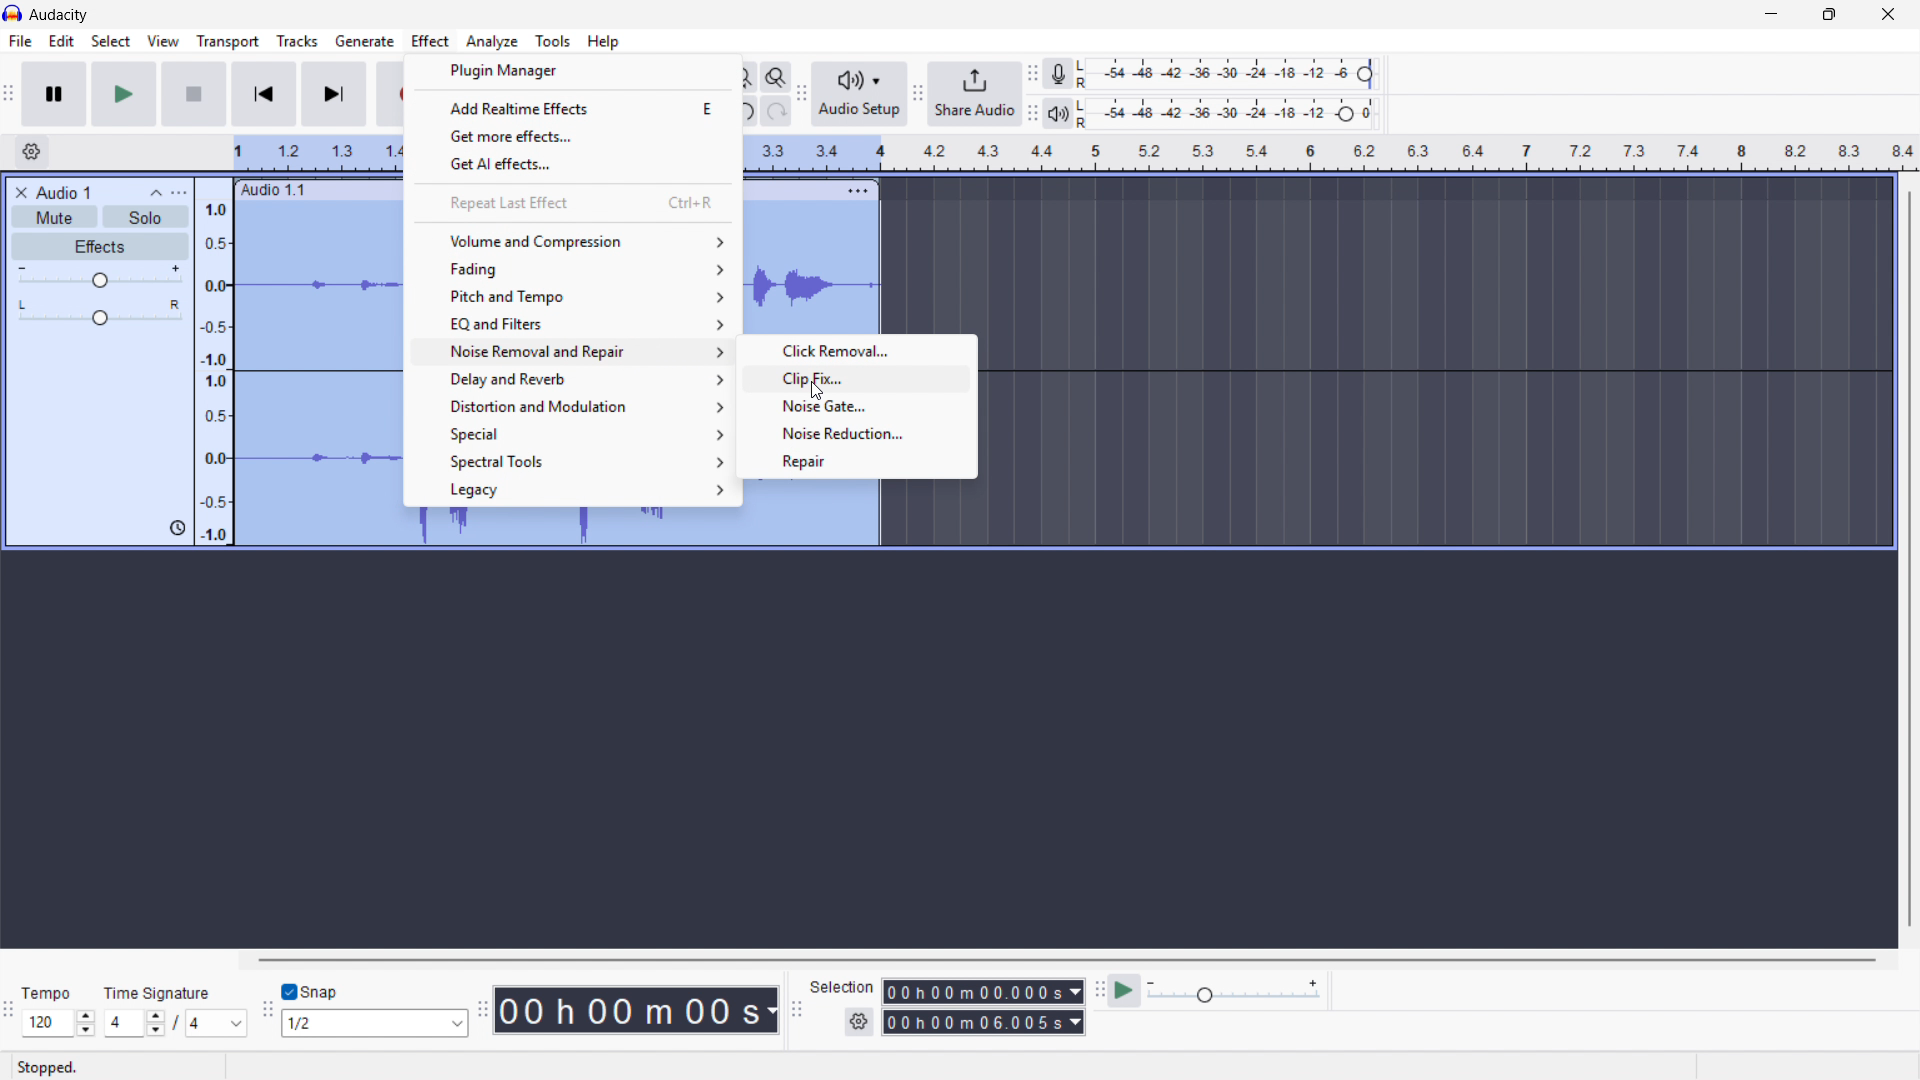 This screenshot has height=1080, width=1920. I want to click on Track title, so click(64, 193).